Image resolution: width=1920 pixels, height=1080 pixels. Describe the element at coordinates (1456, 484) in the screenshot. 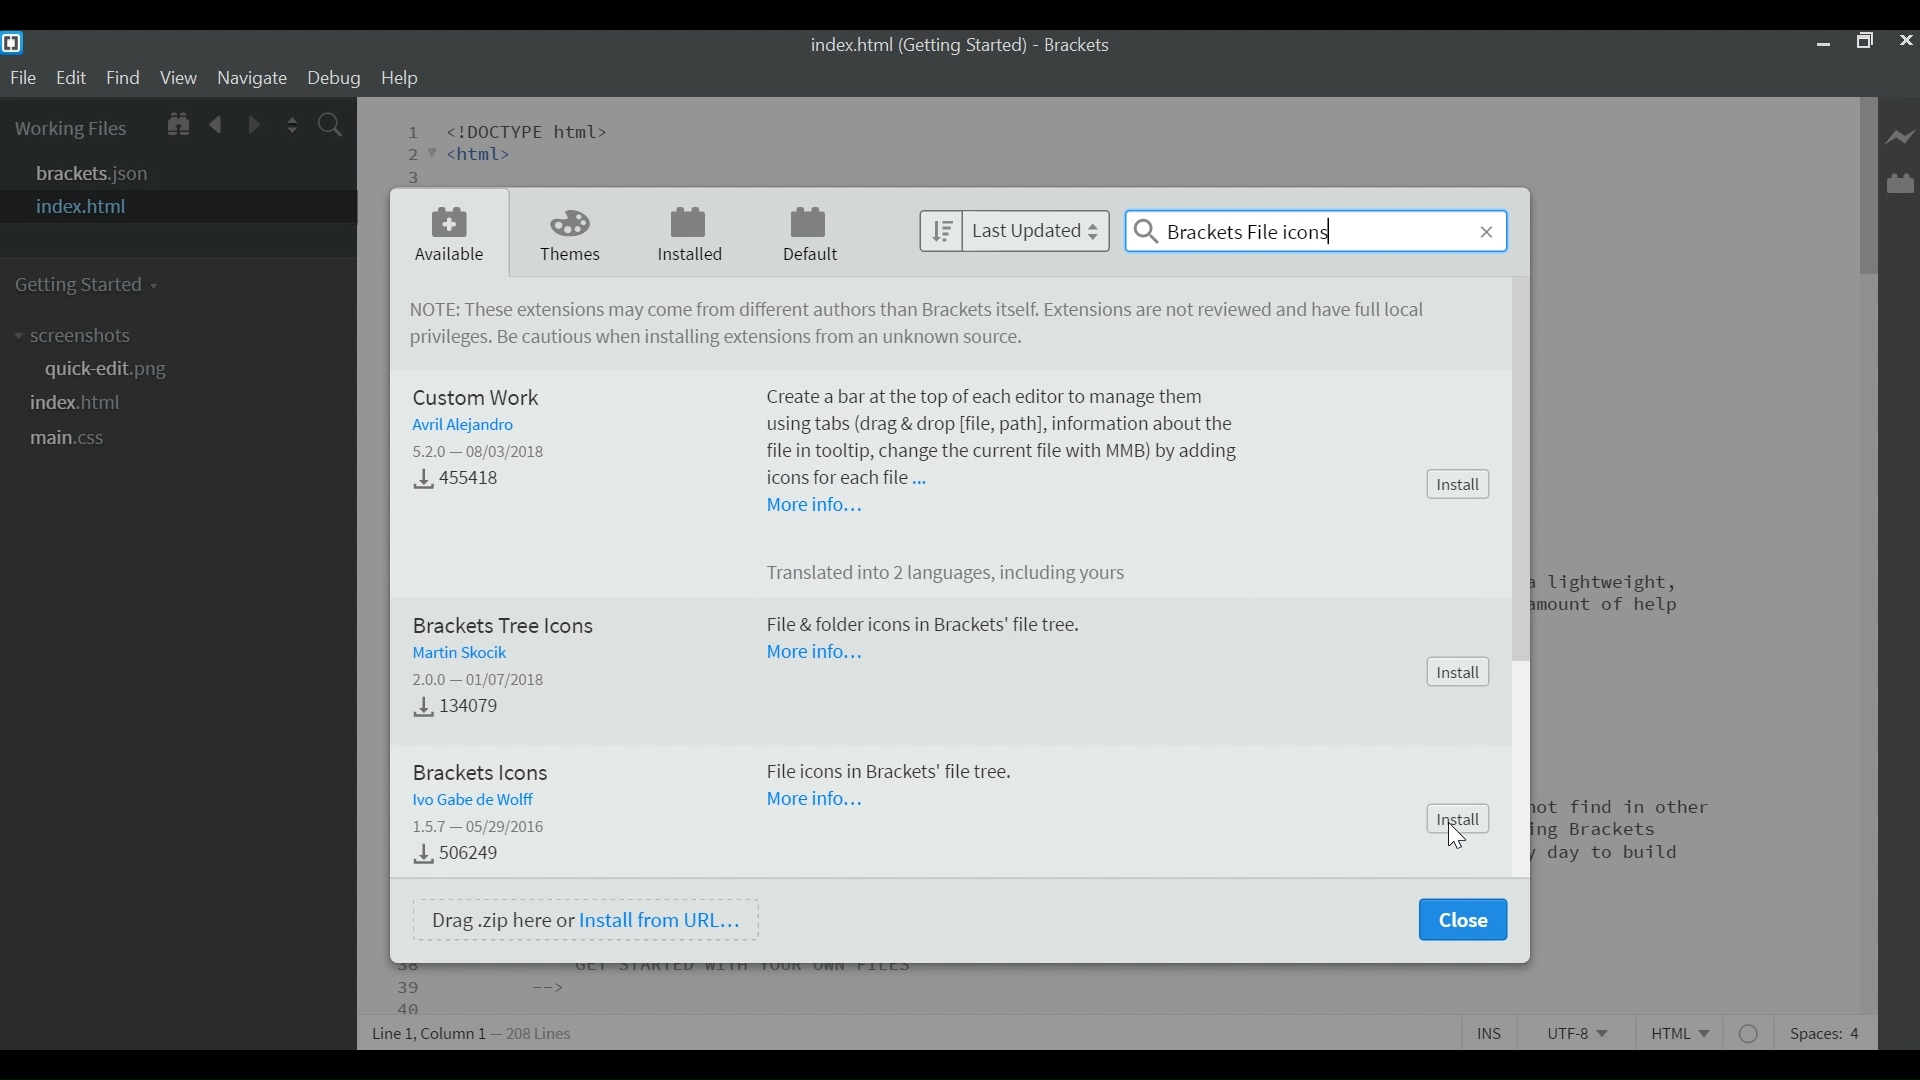

I see `Install` at that location.